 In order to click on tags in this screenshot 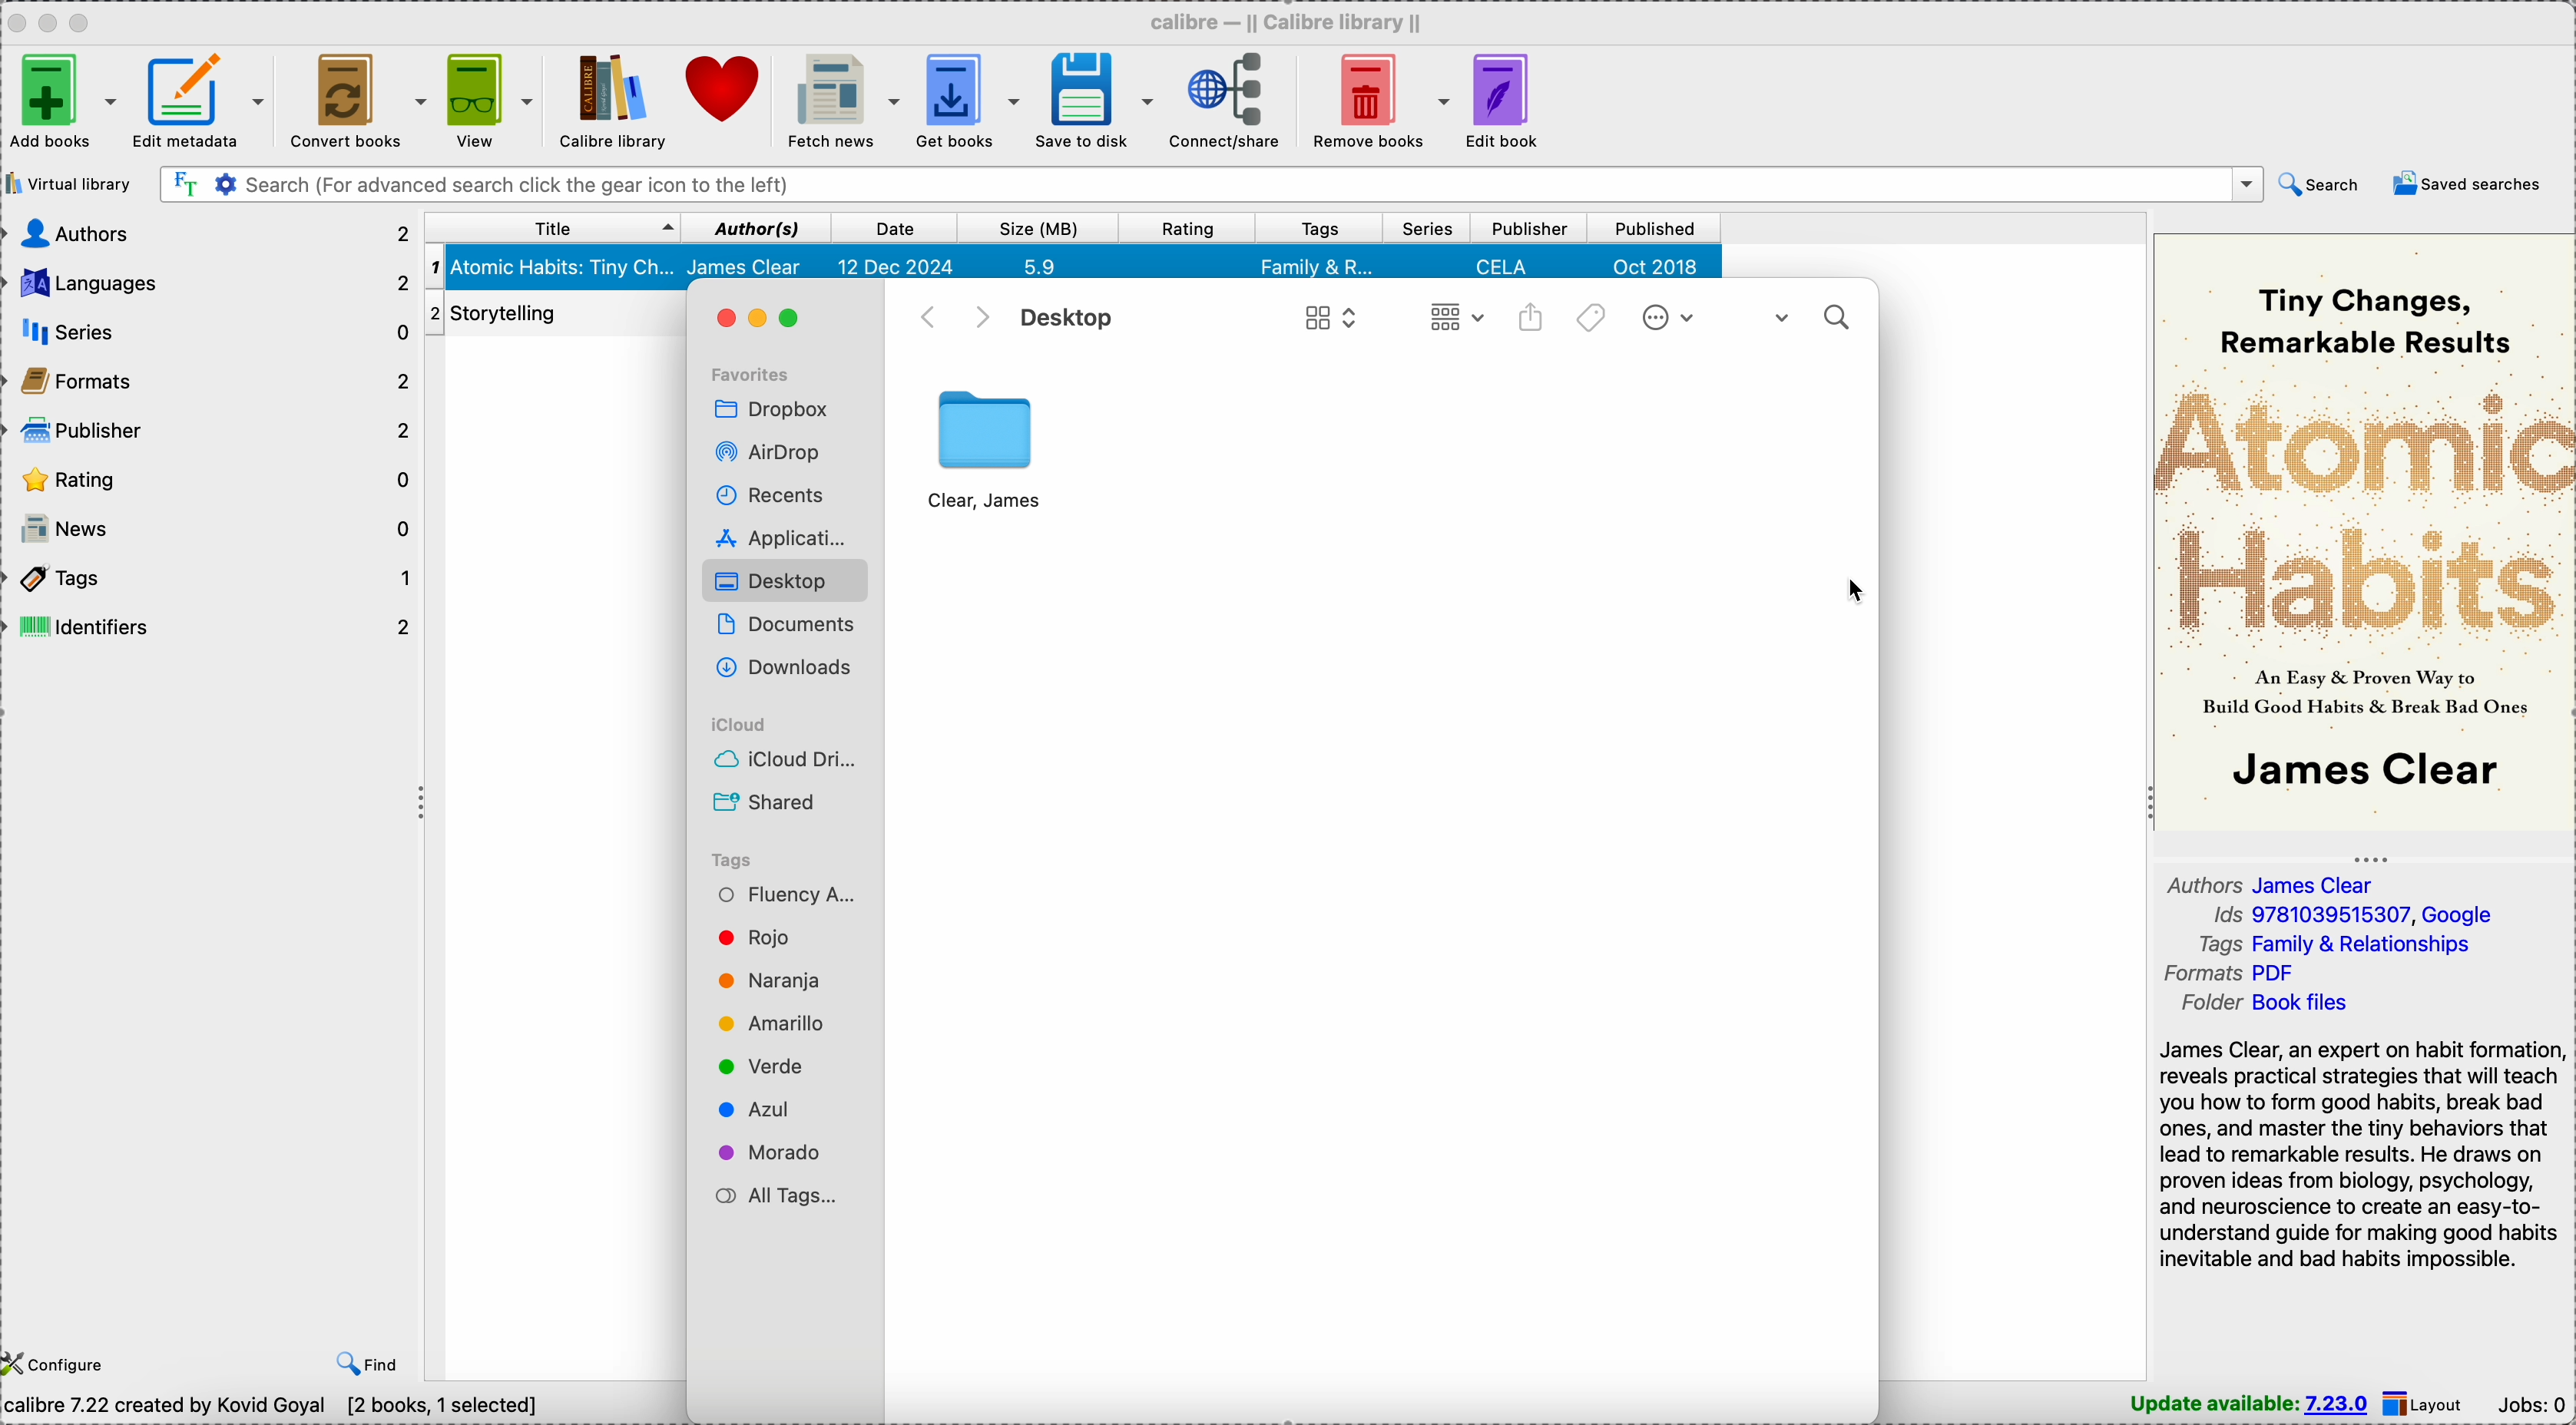, I will do `click(1322, 227)`.